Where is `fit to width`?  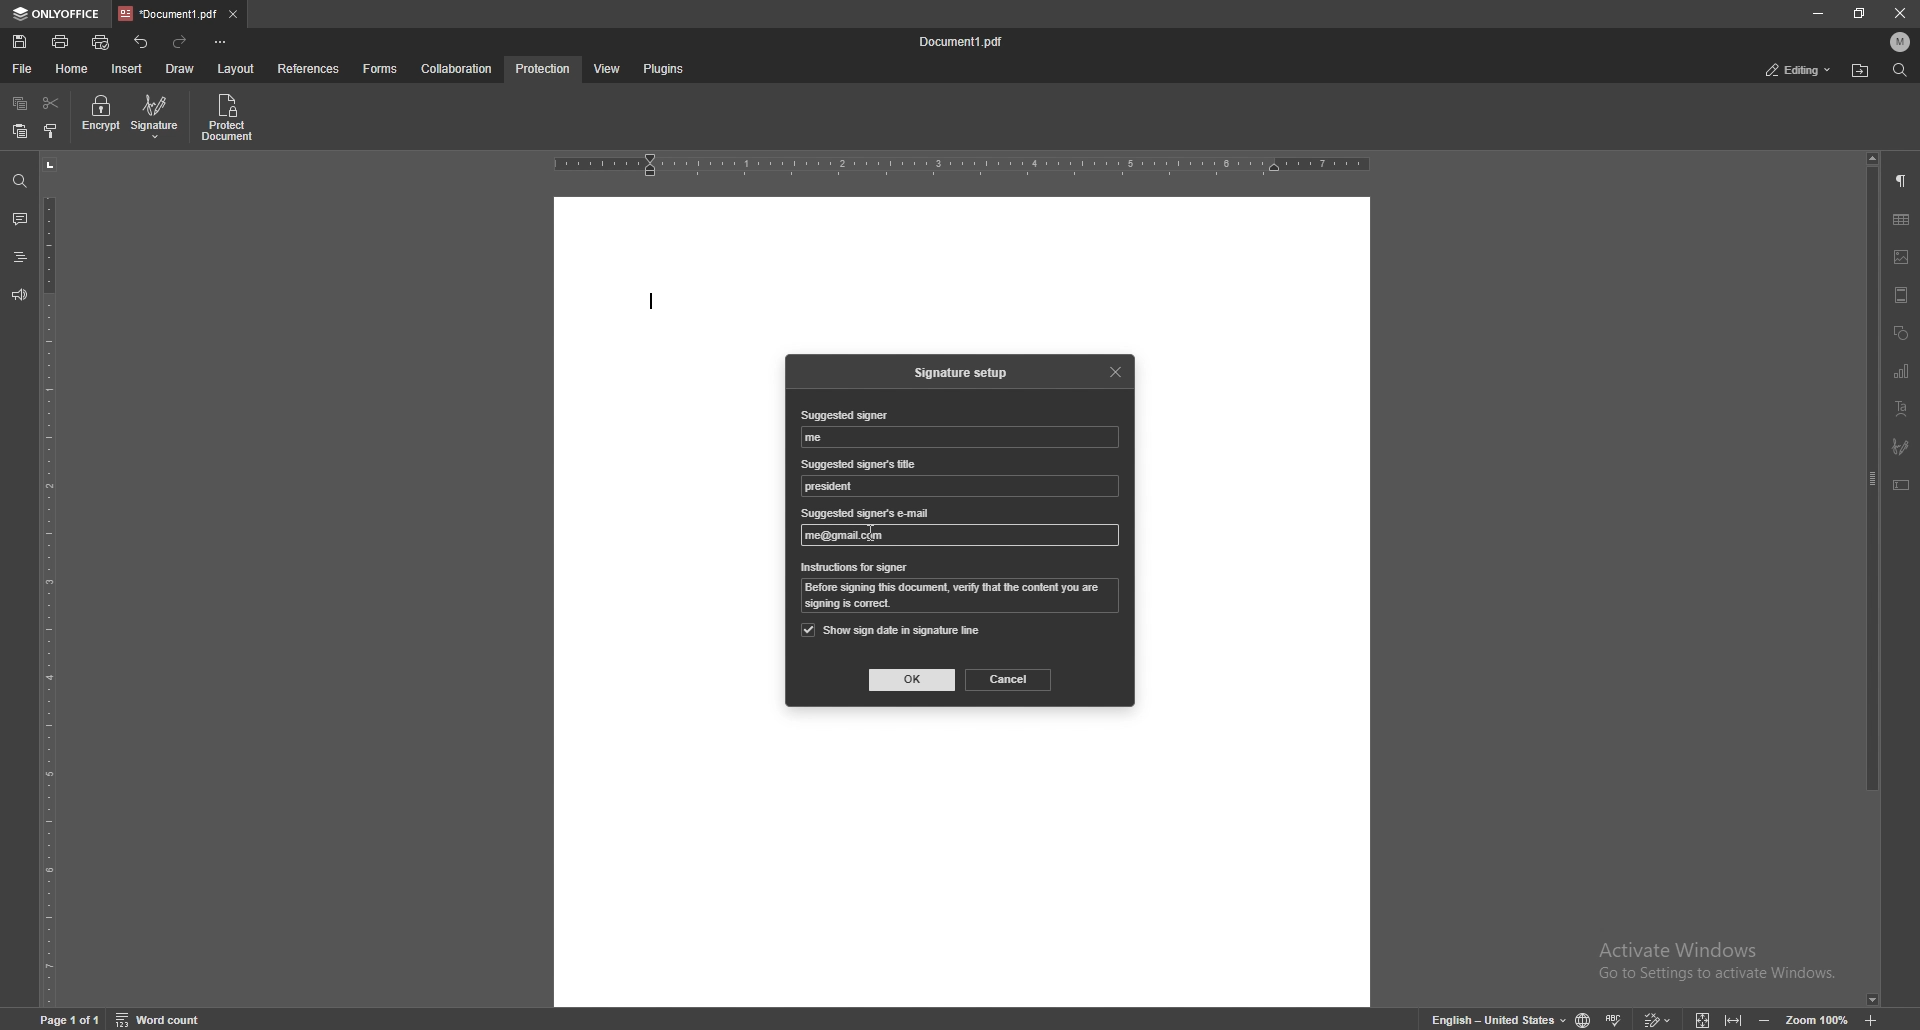
fit to width is located at coordinates (1736, 1016).